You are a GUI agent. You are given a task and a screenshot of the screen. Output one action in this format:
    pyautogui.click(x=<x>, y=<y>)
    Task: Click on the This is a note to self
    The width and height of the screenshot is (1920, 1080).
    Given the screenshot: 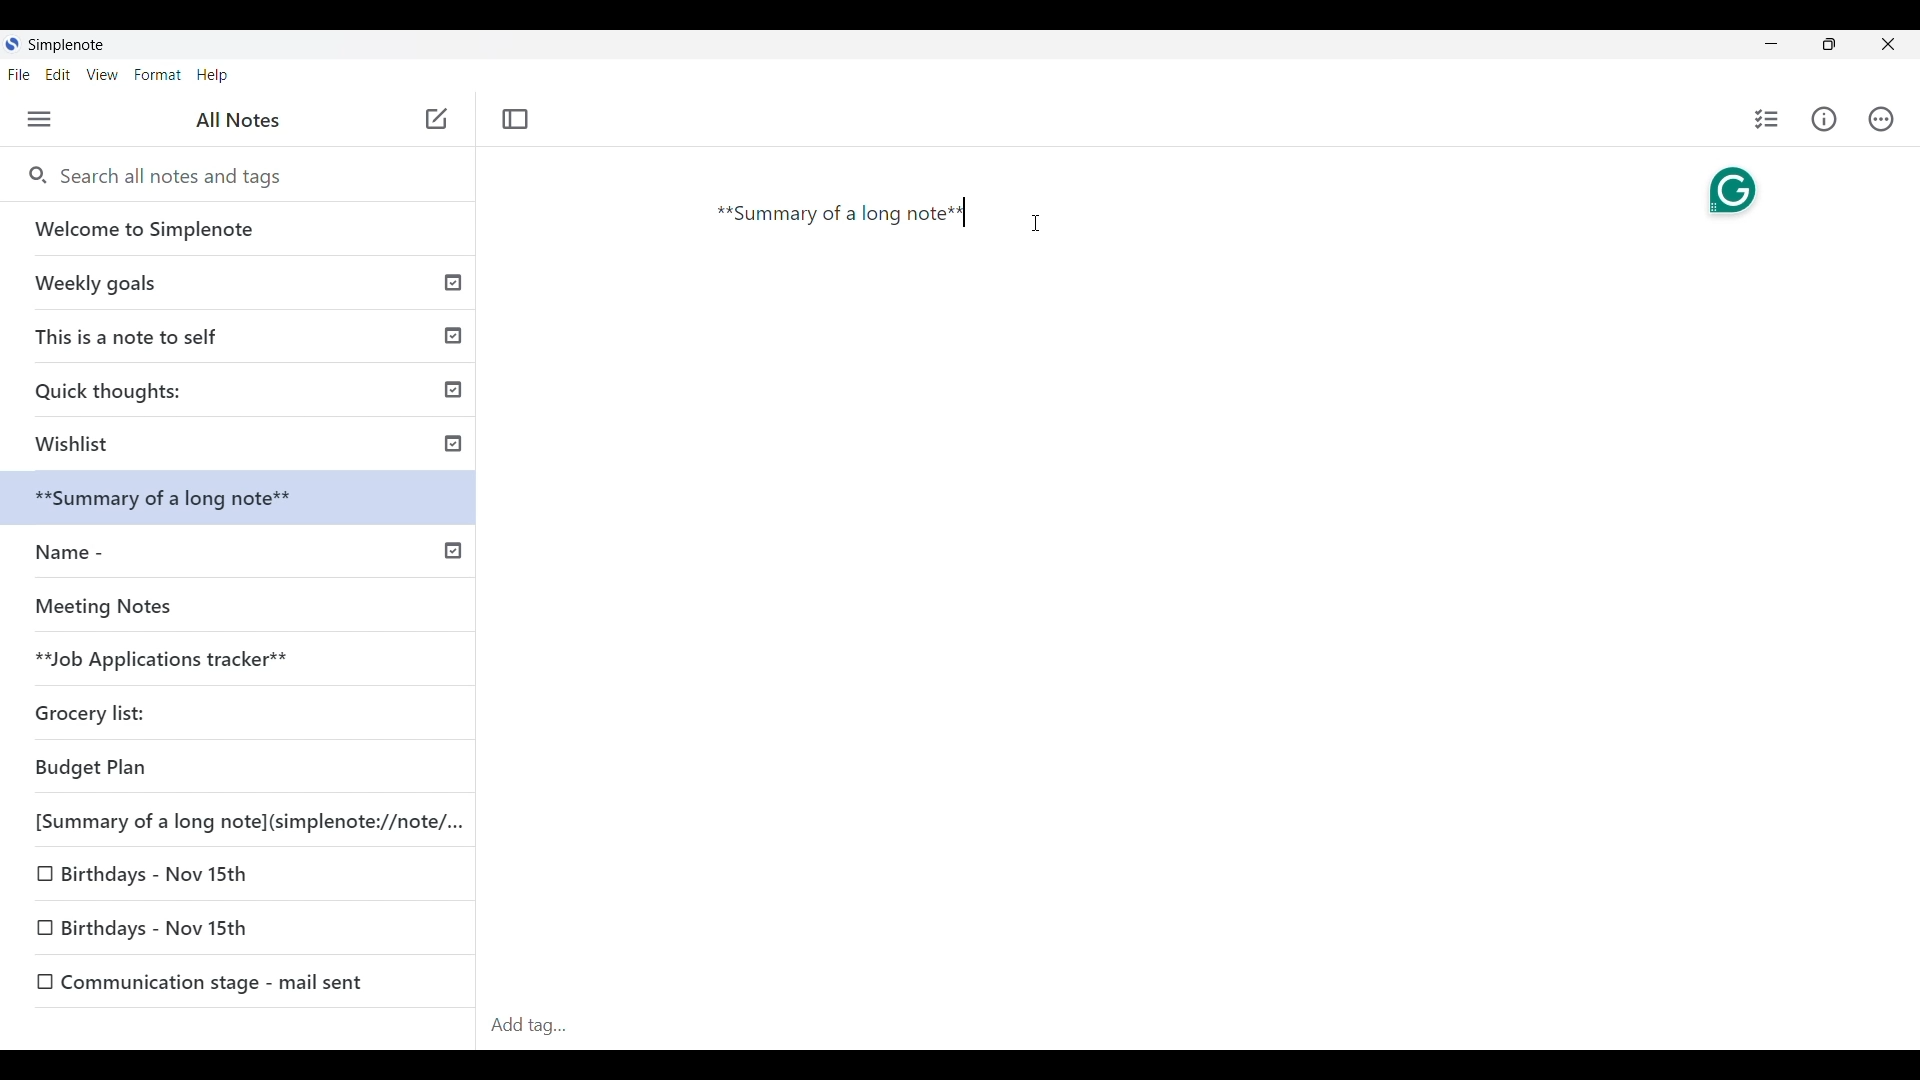 What is the action you would take?
    pyautogui.click(x=242, y=332)
    